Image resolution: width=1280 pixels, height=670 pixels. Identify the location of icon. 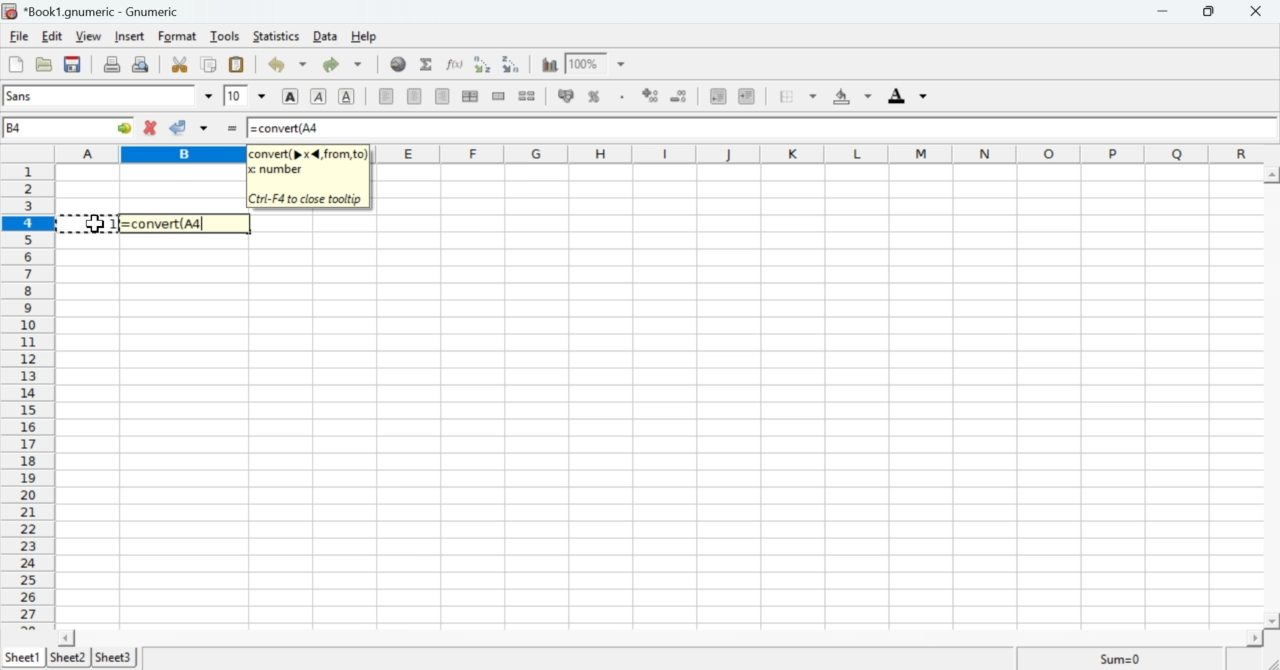
(10, 11).